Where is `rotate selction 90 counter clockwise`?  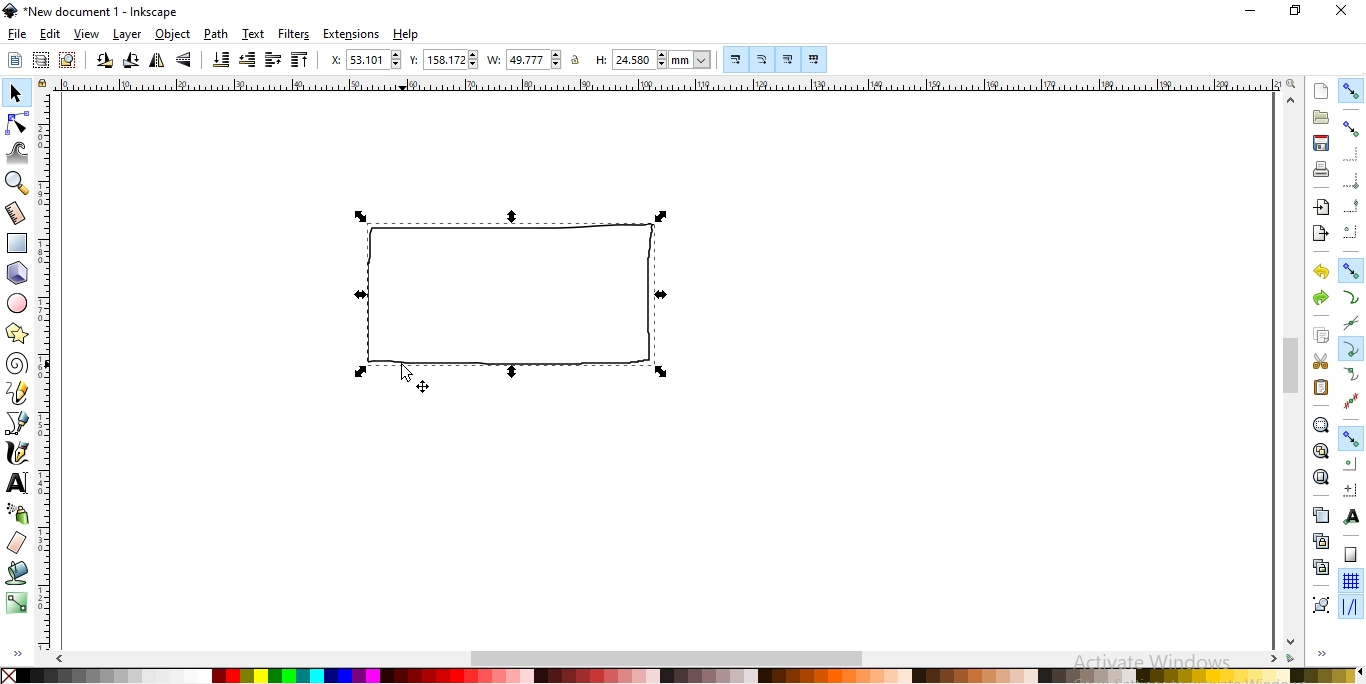
rotate selction 90 counter clockwise is located at coordinates (104, 61).